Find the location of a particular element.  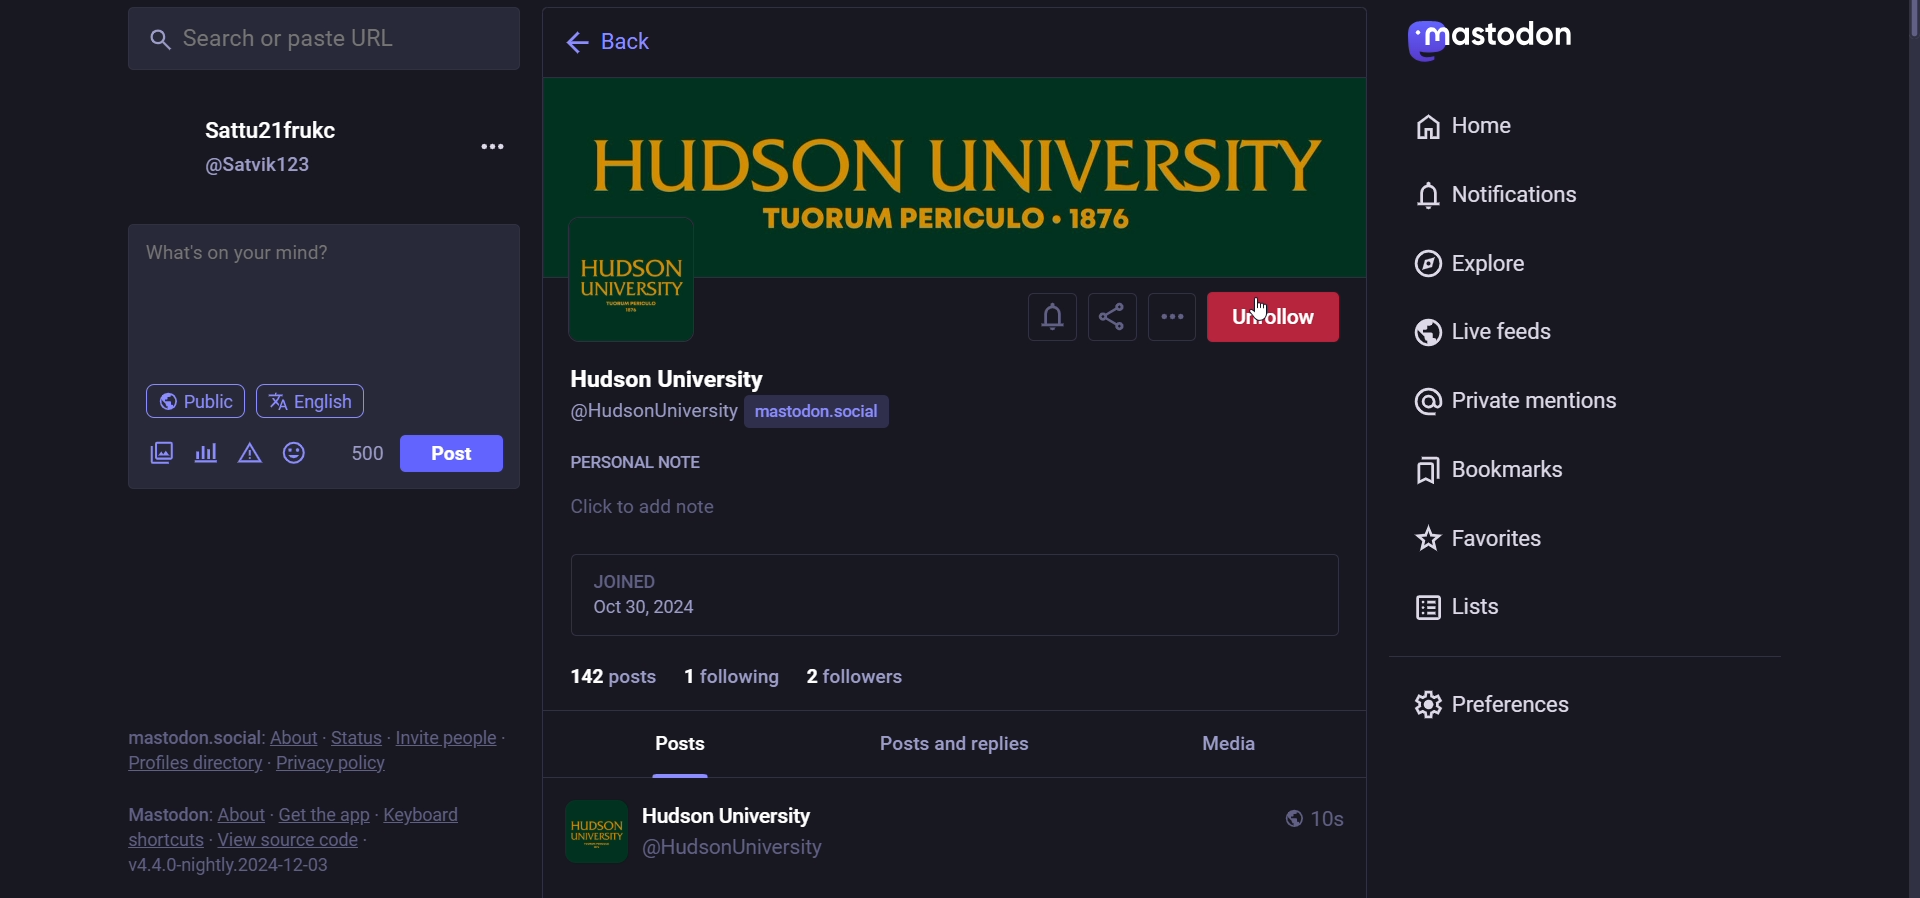

1 follower is located at coordinates (863, 677).